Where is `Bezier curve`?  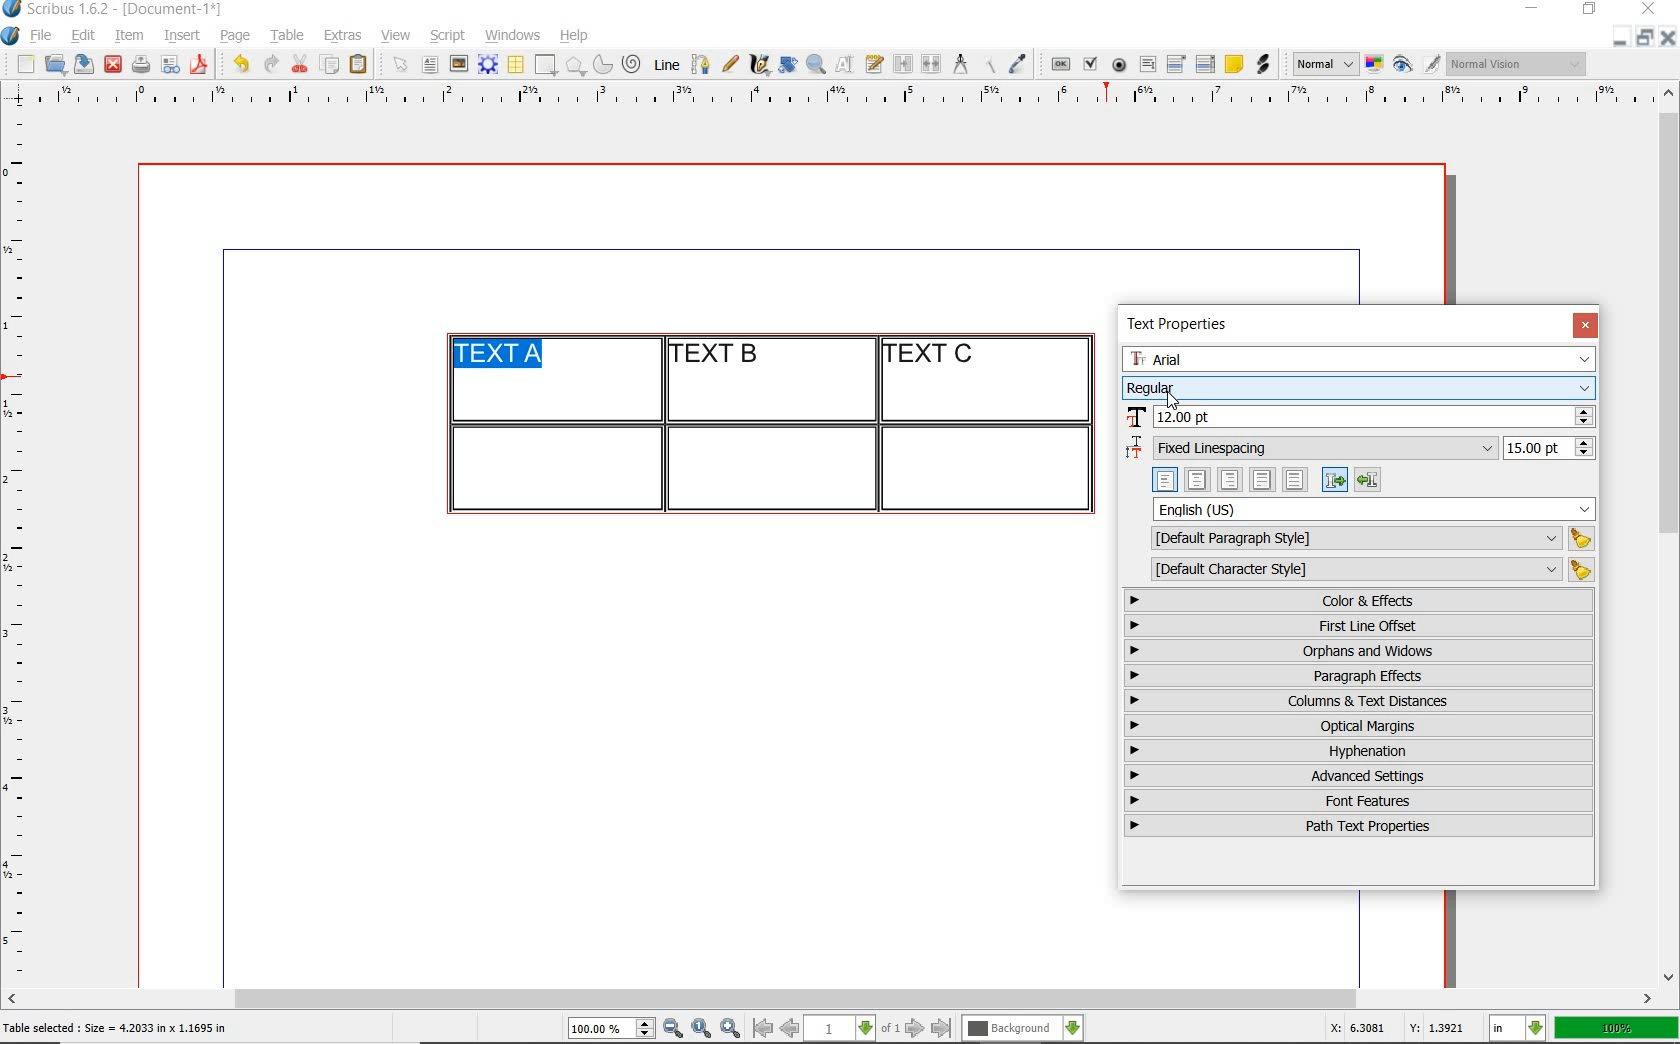
Bezier curve is located at coordinates (699, 64).